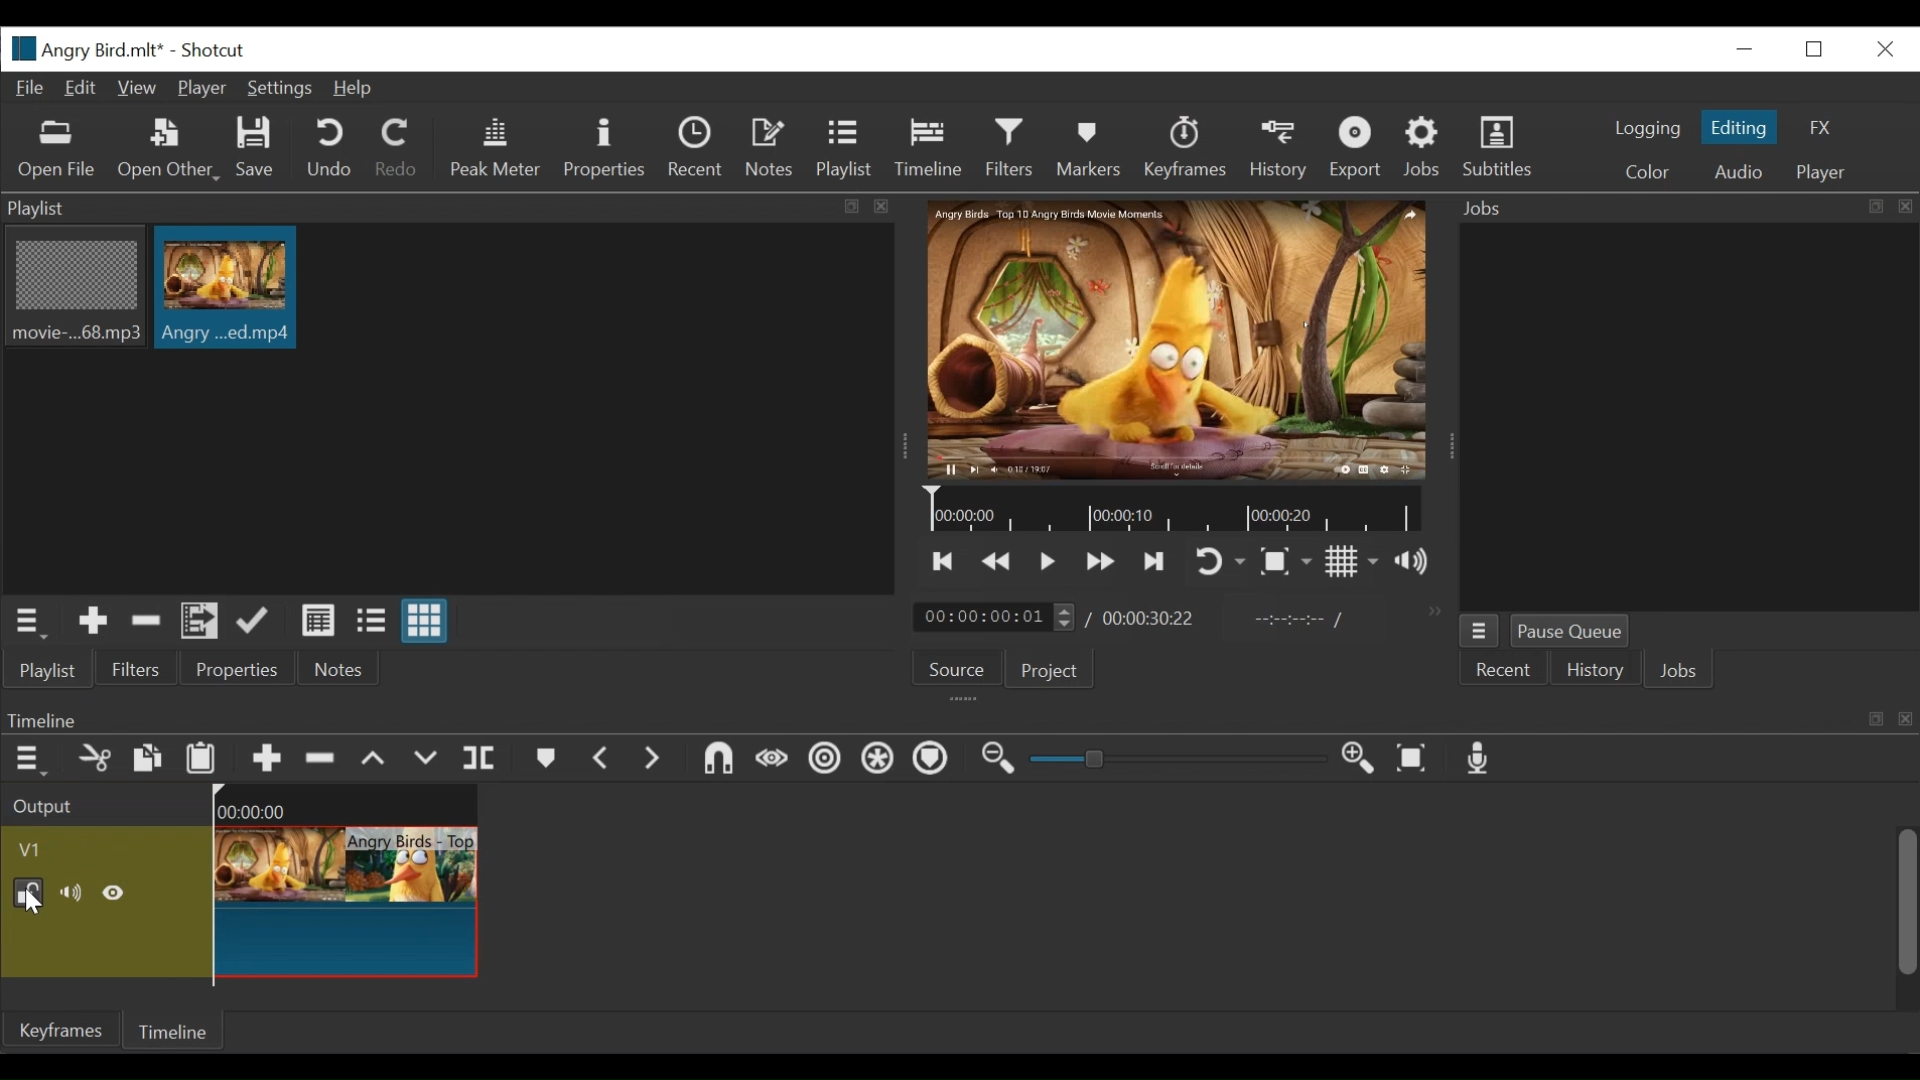  Describe the element at coordinates (235, 669) in the screenshot. I see `Properties` at that location.